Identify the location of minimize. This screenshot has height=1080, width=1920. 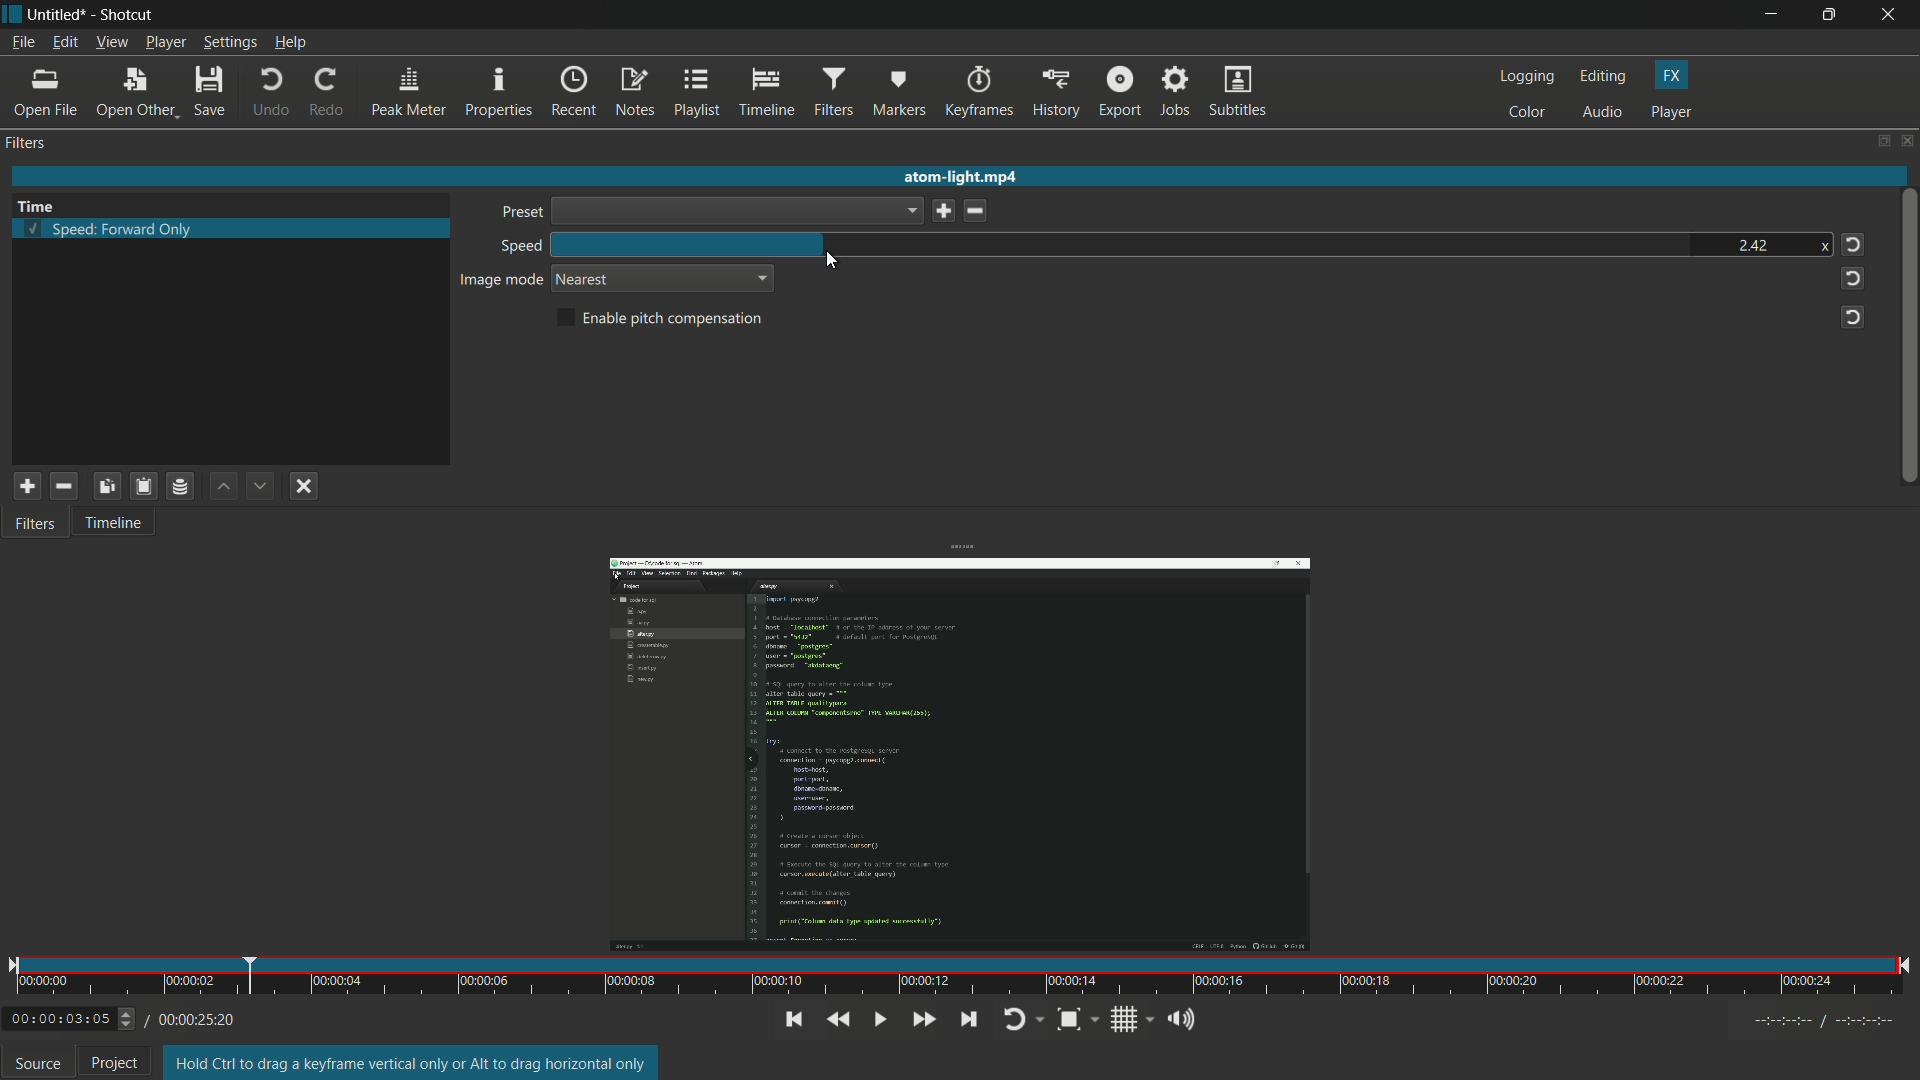
(1769, 14).